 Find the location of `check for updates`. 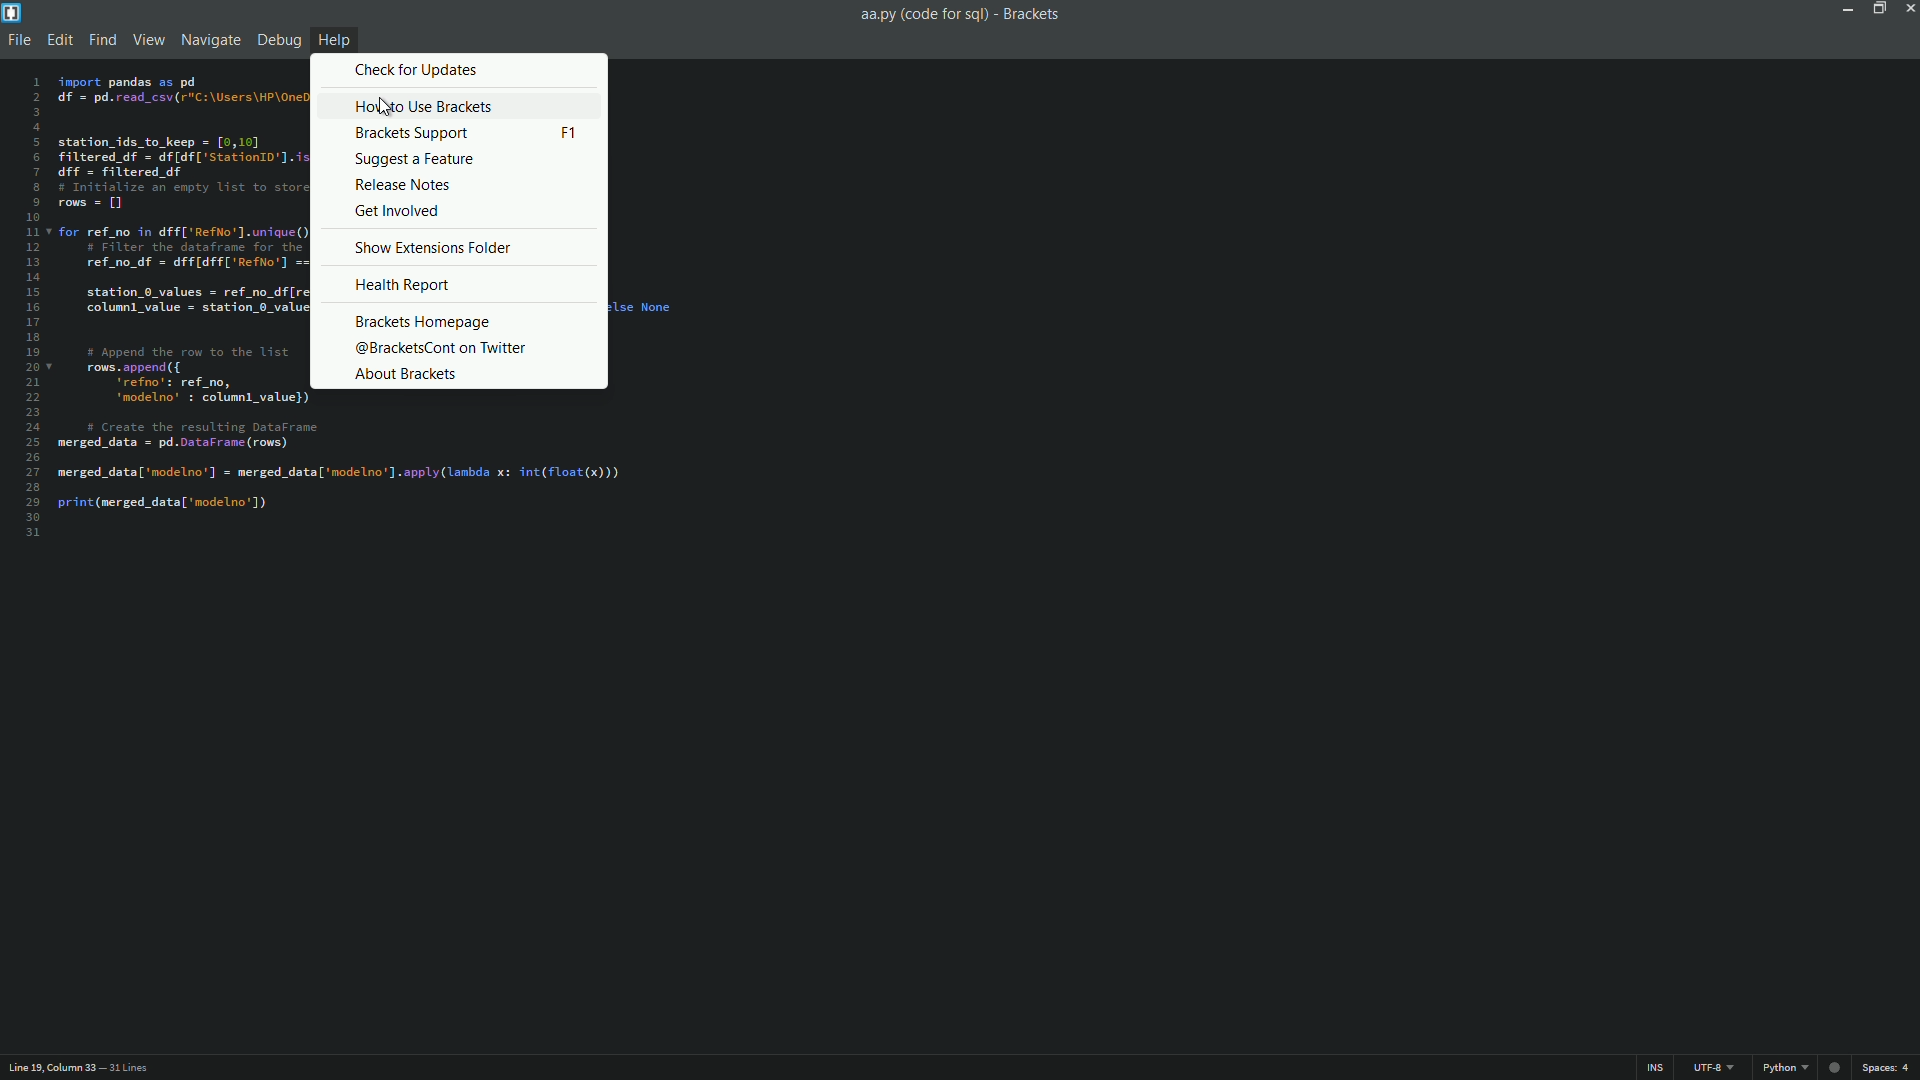

check for updates is located at coordinates (419, 71).